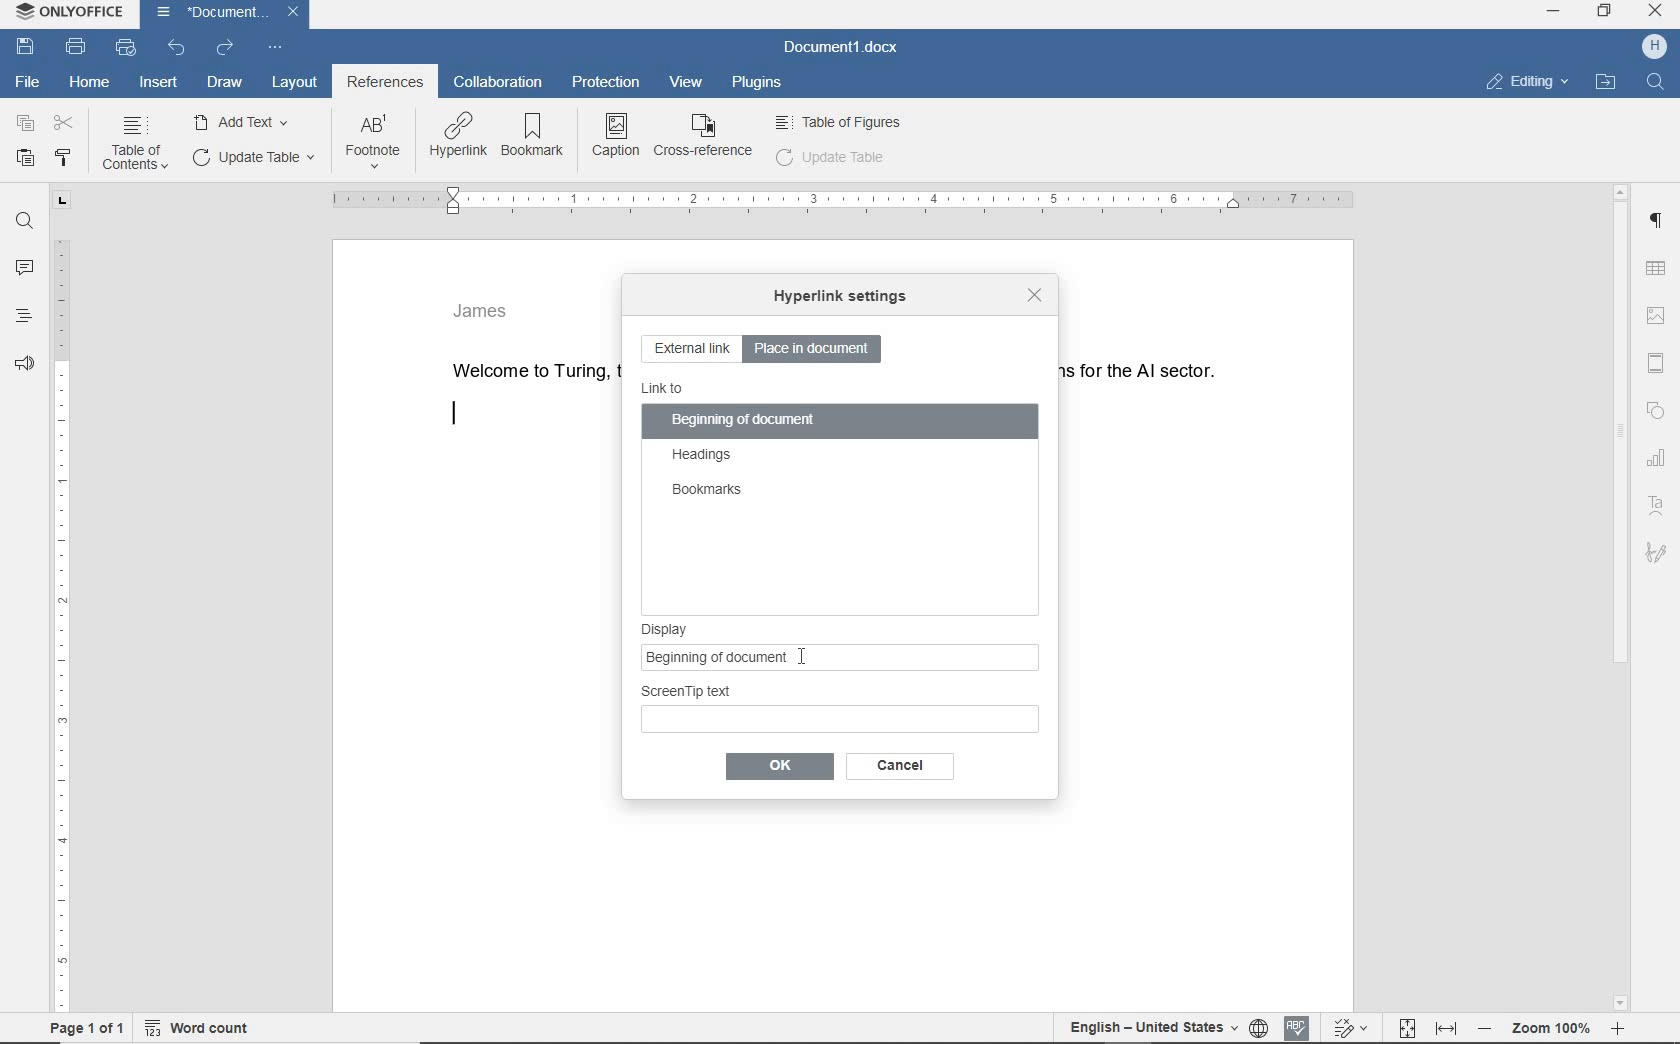 This screenshot has width=1680, height=1044. Describe the element at coordinates (831, 157) in the screenshot. I see `update table` at that location.